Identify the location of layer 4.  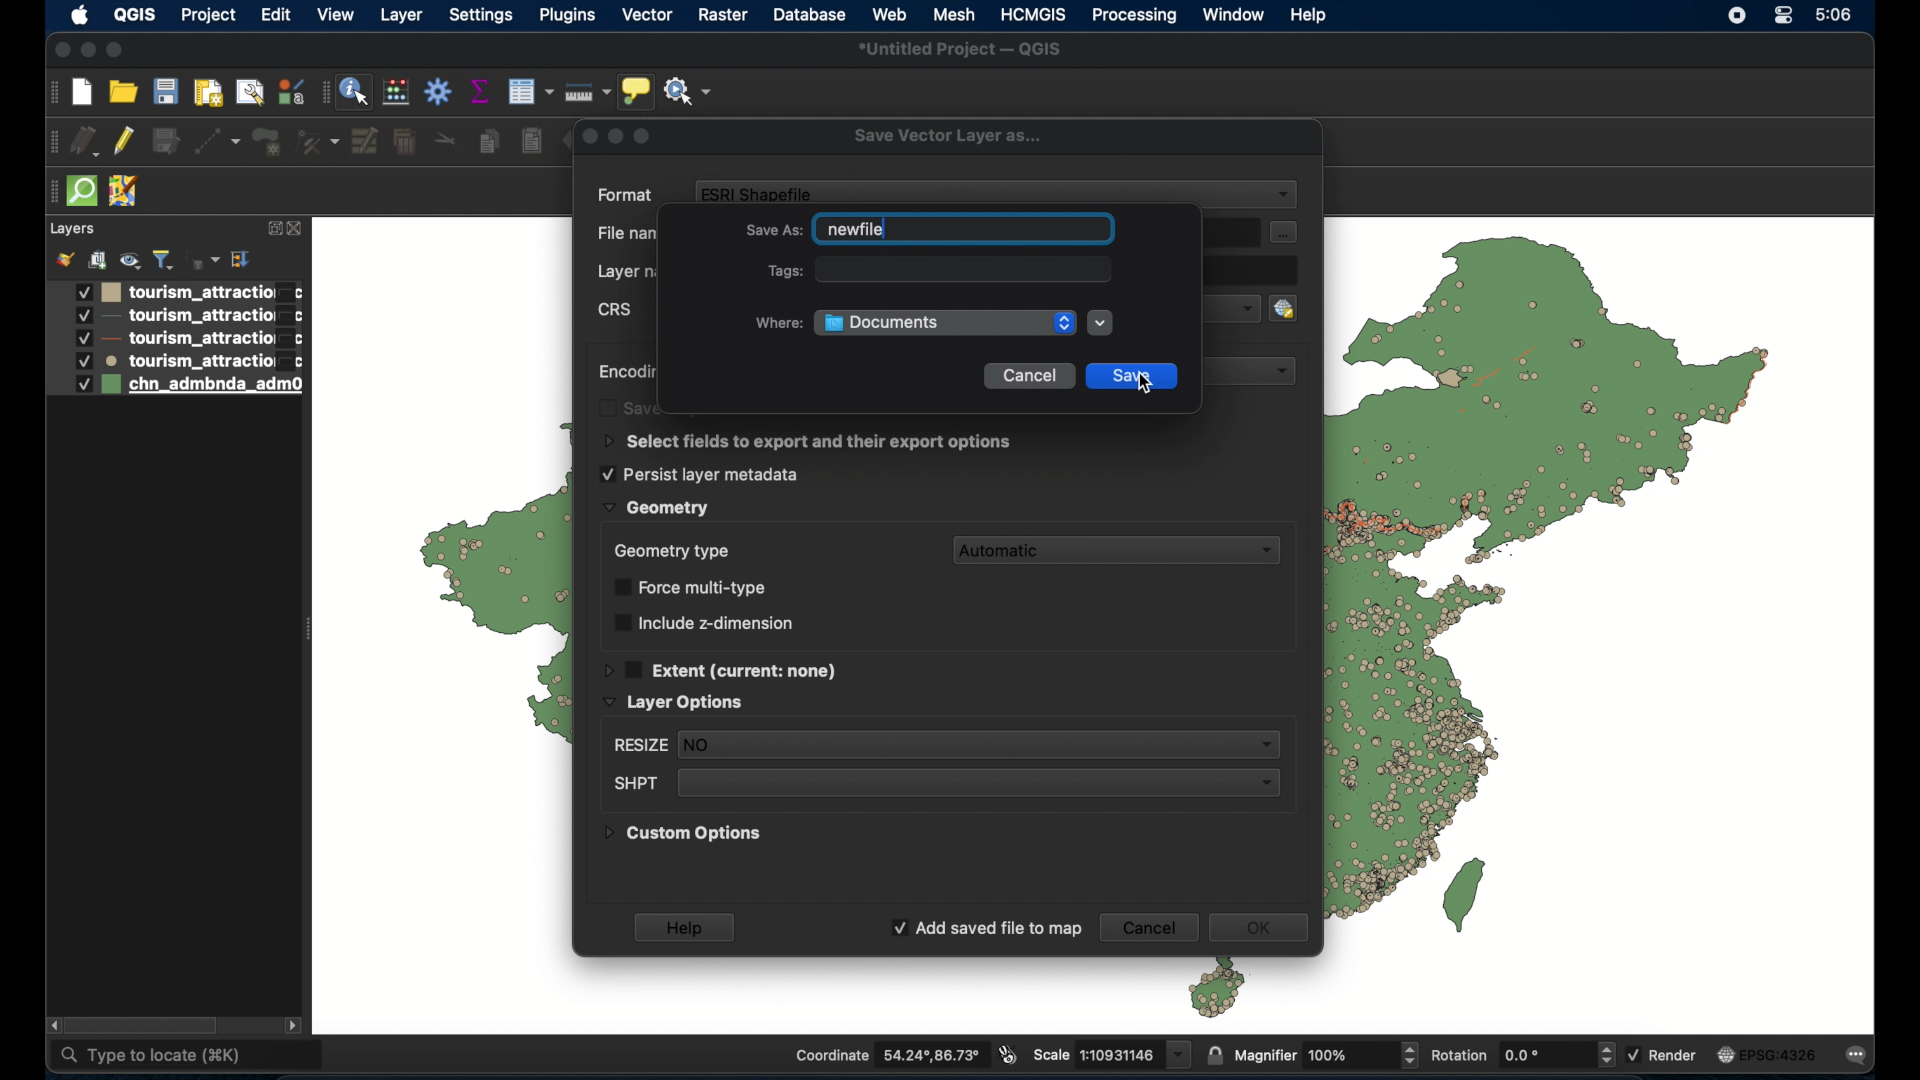
(176, 361).